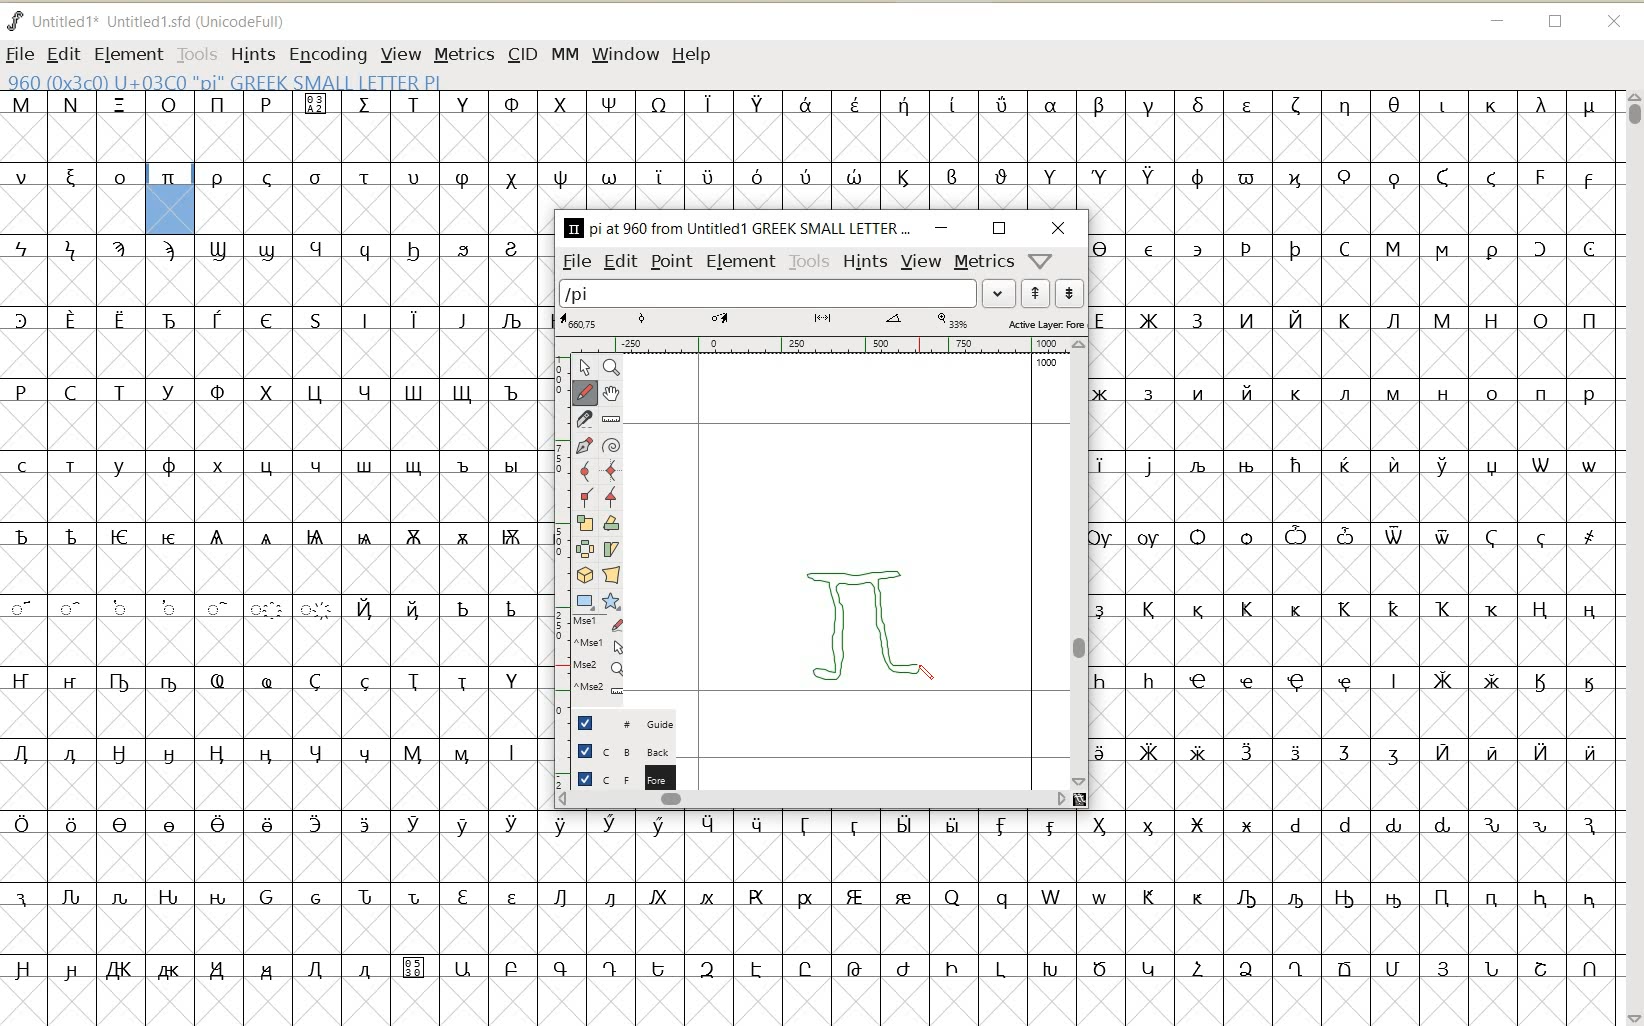 The width and height of the screenshot is (1644, 1026). Describe the element at coordinates (583, 523) in the screenshot. I see `scale the selection` at that location.